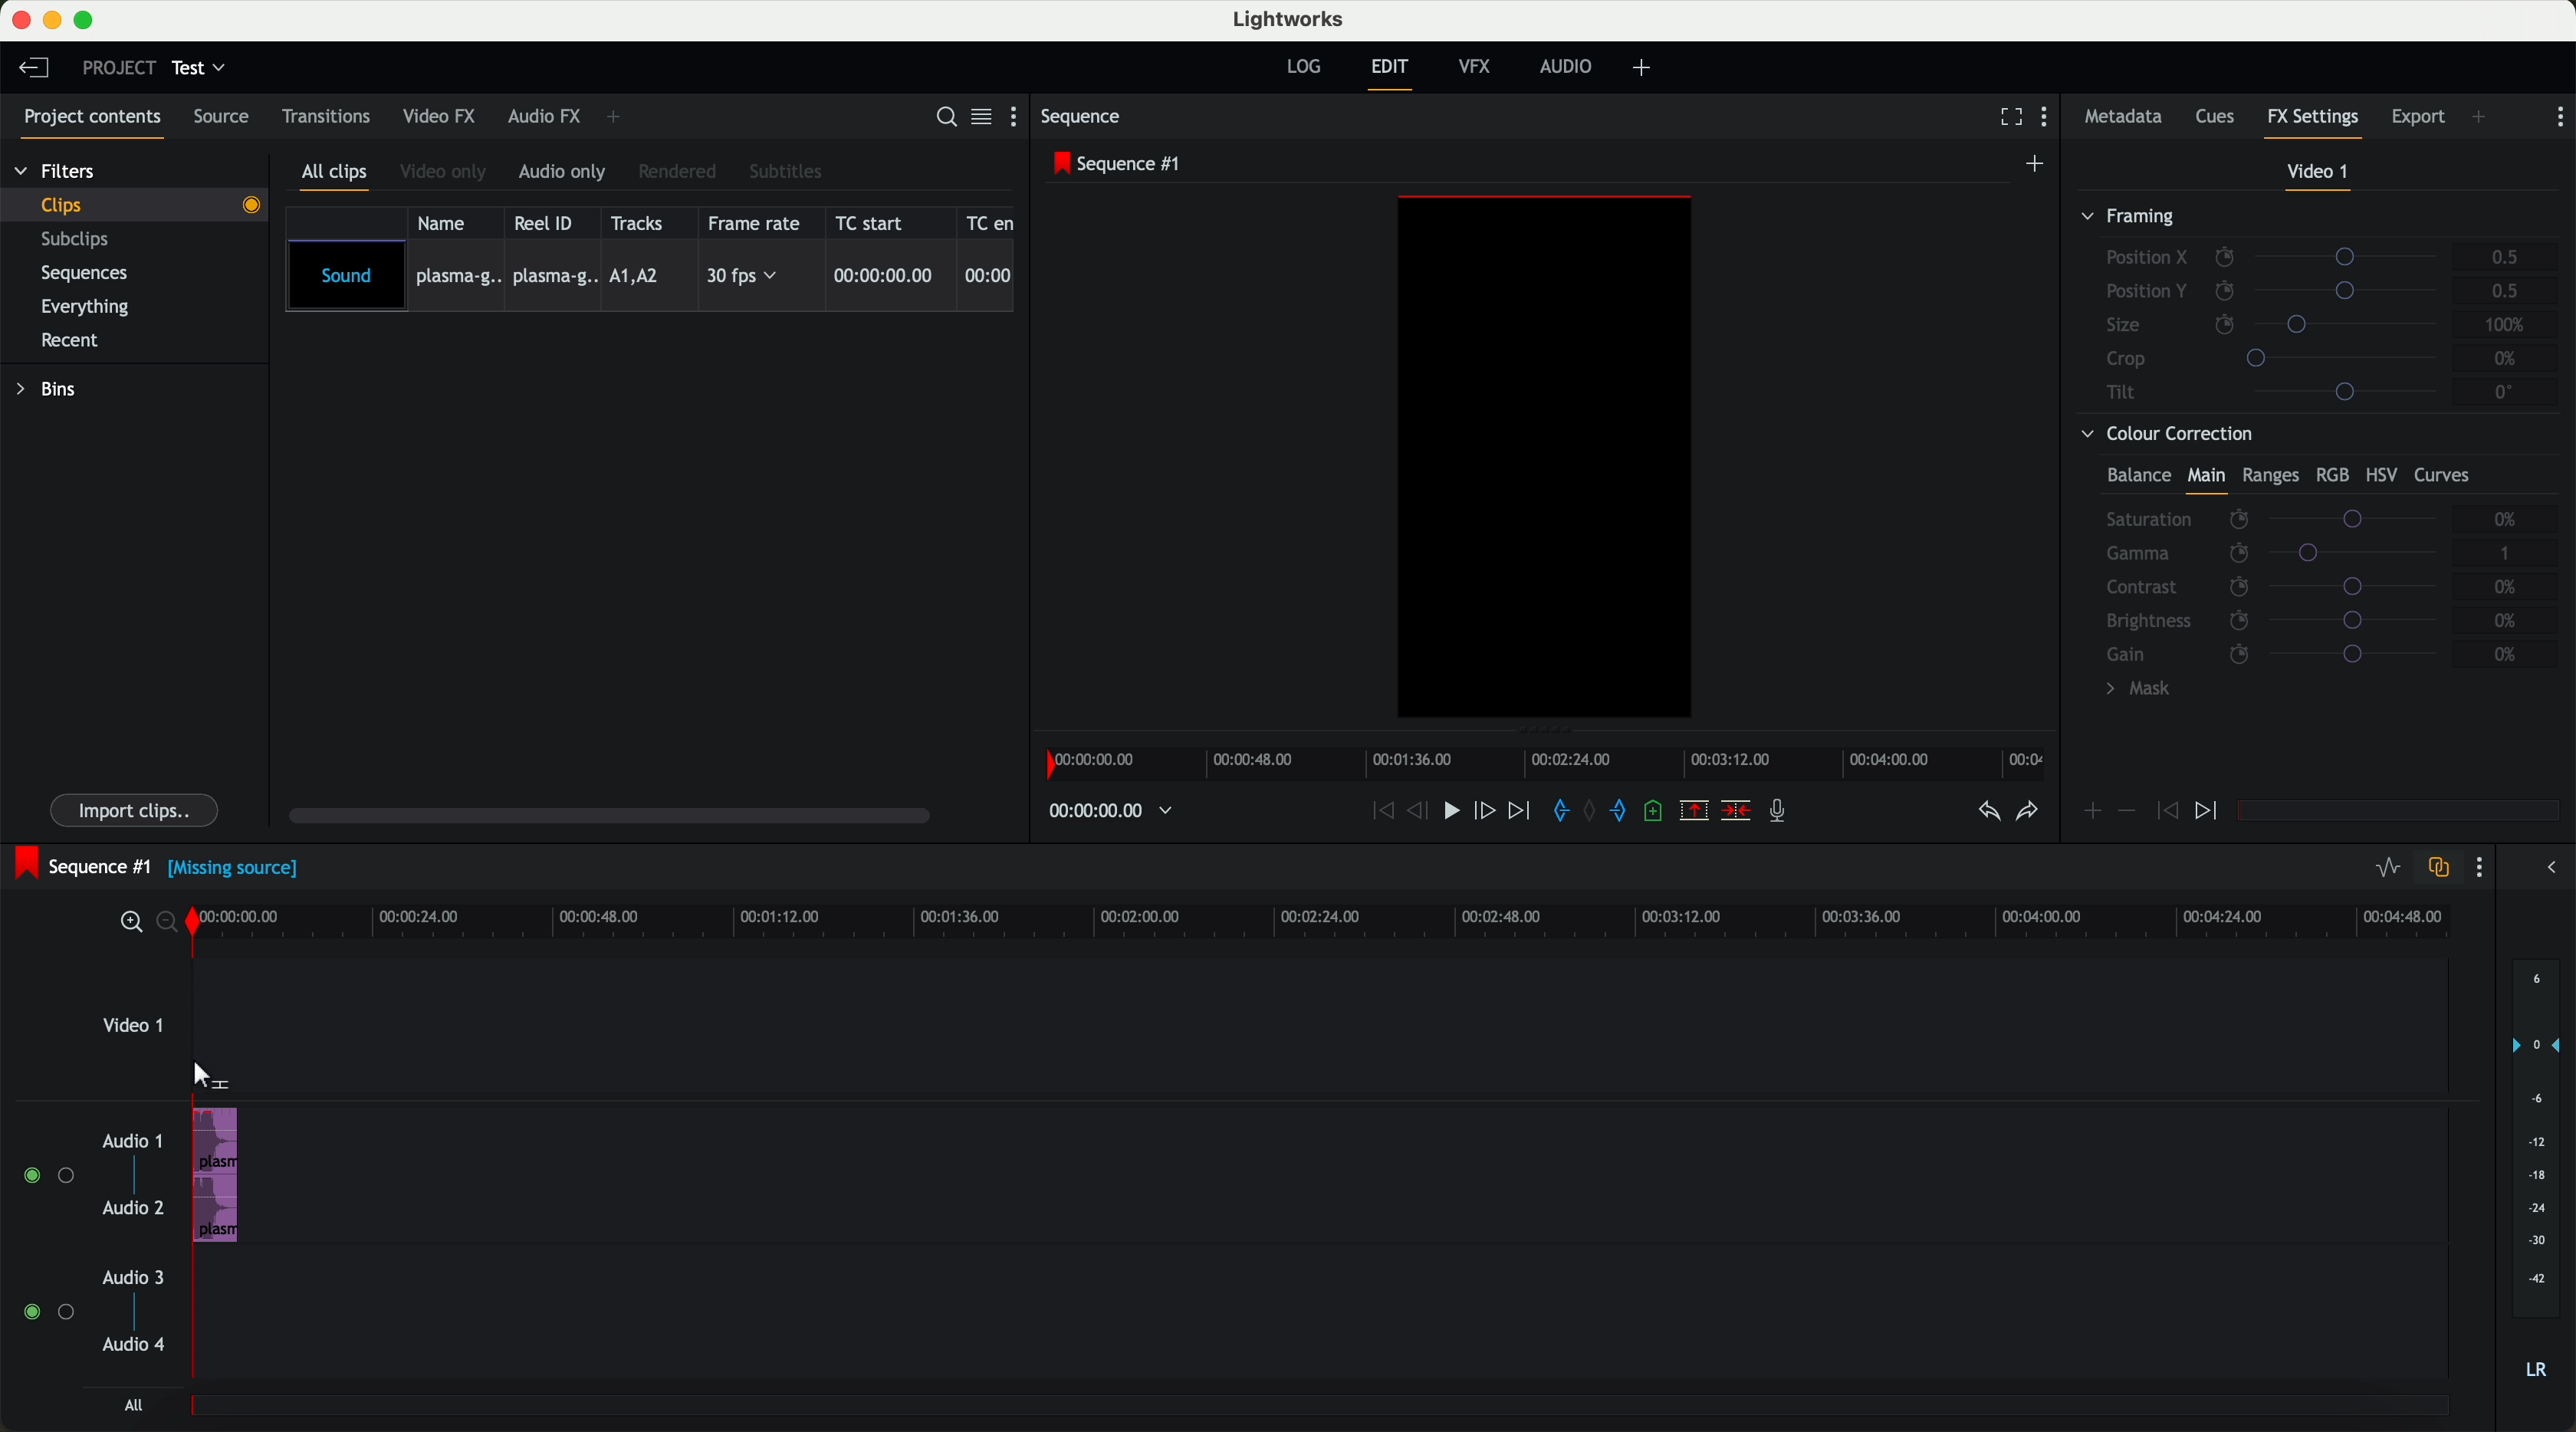 The image size is (2576, 1432). I want to click on recent, so click(67, 339).